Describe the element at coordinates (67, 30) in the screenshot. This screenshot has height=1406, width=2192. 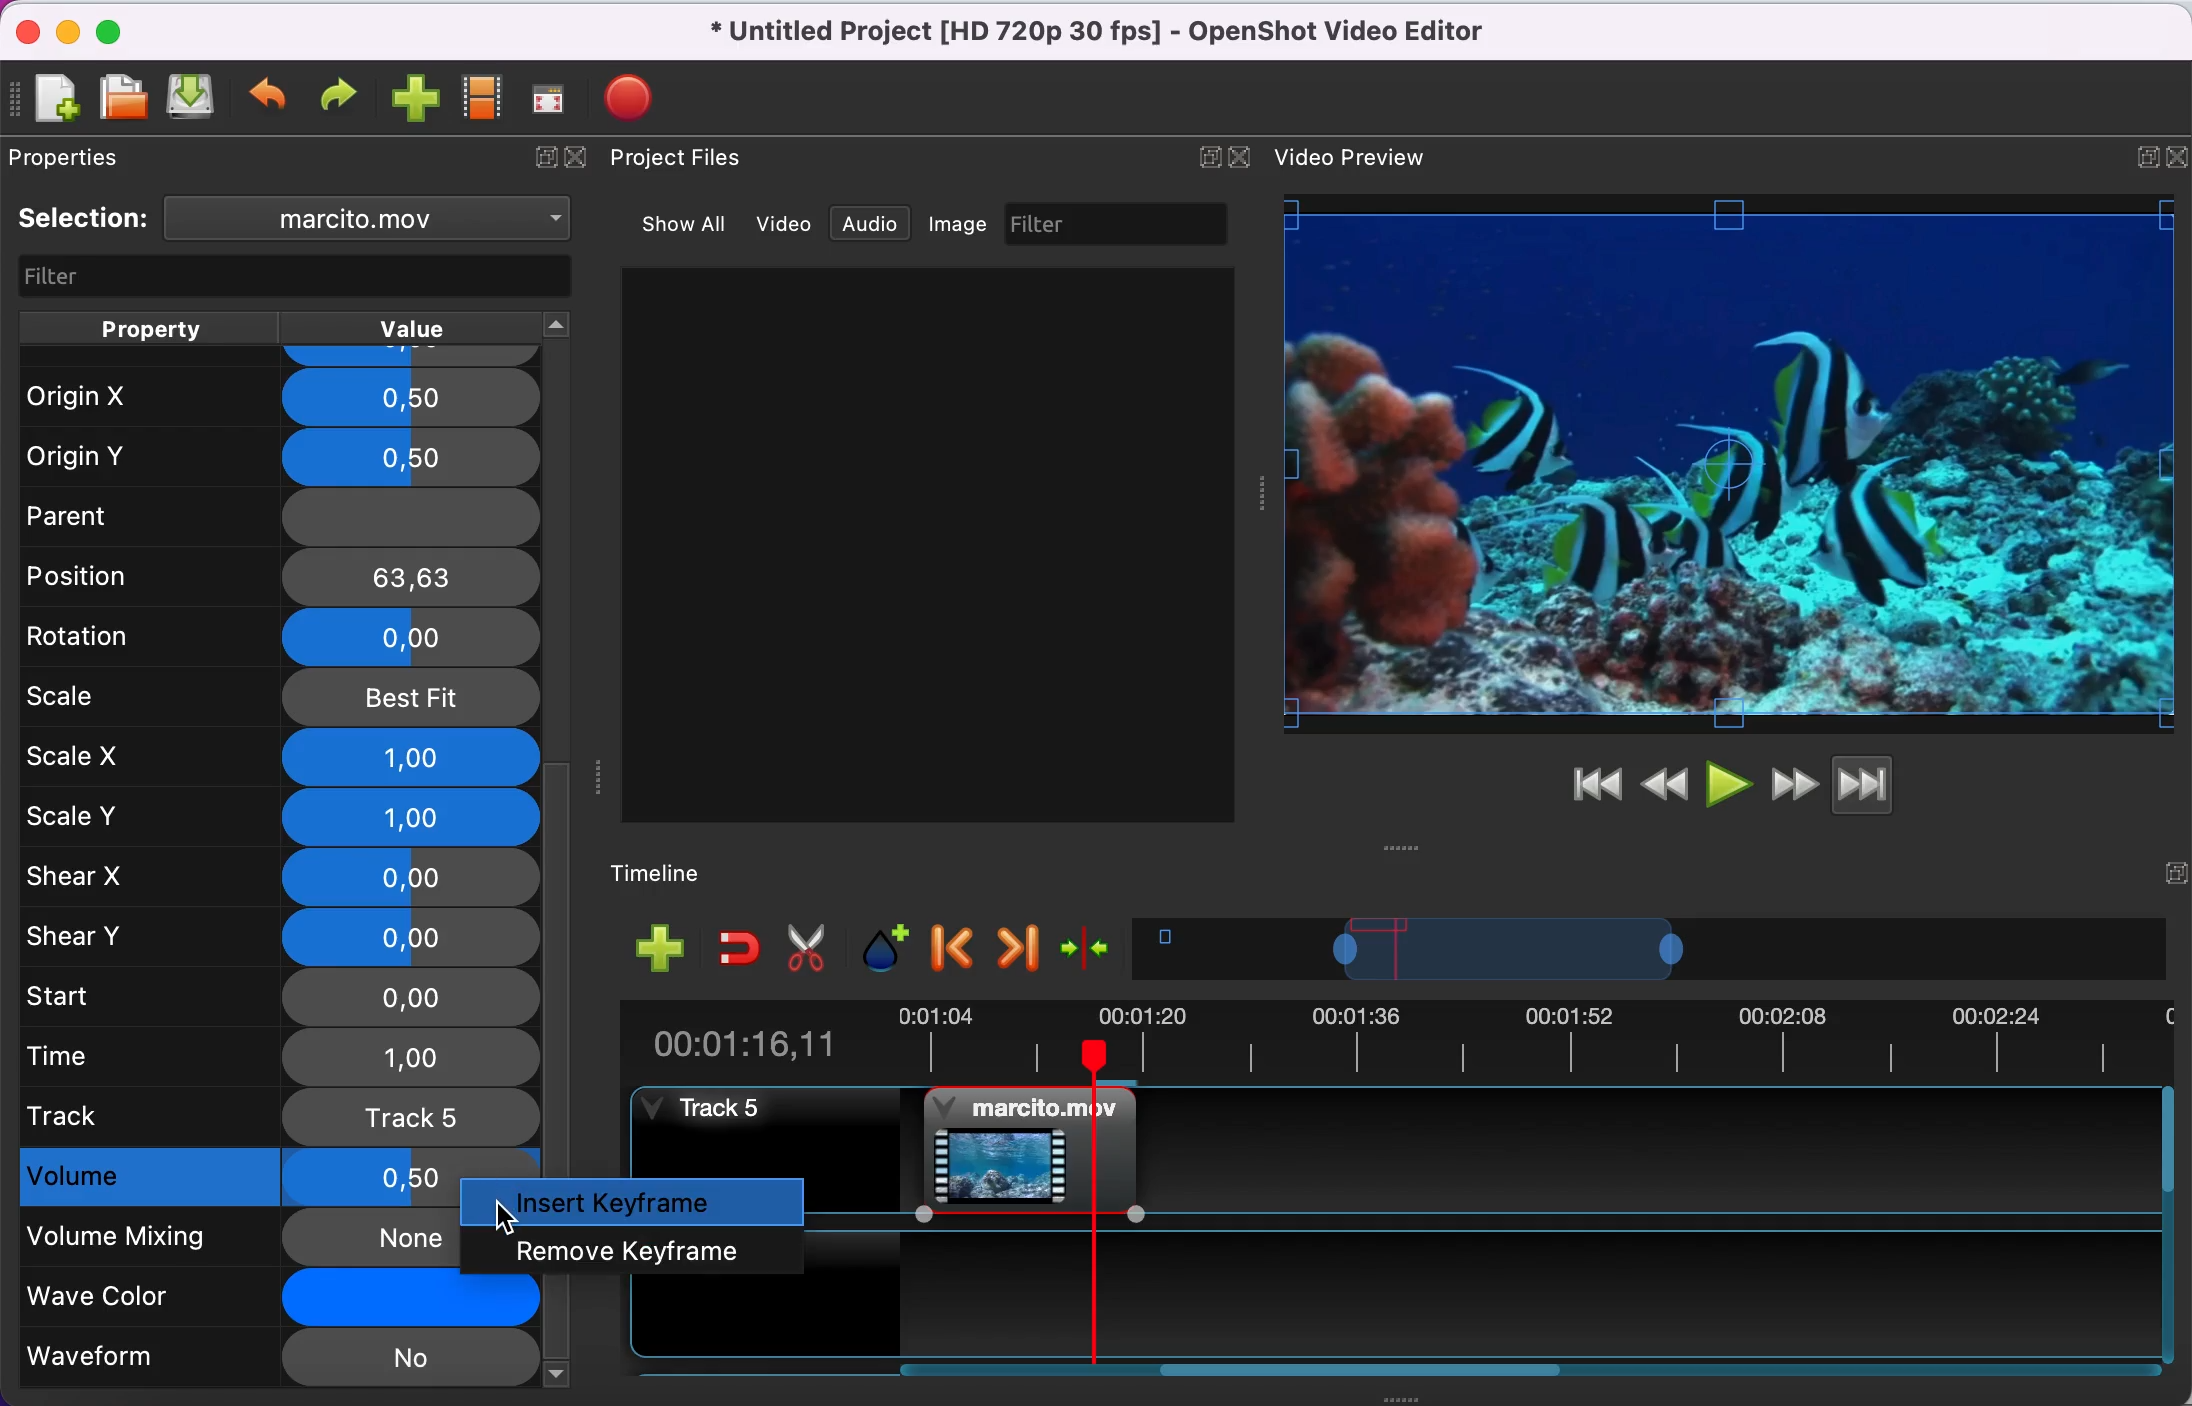
I see `minimize` at that location.